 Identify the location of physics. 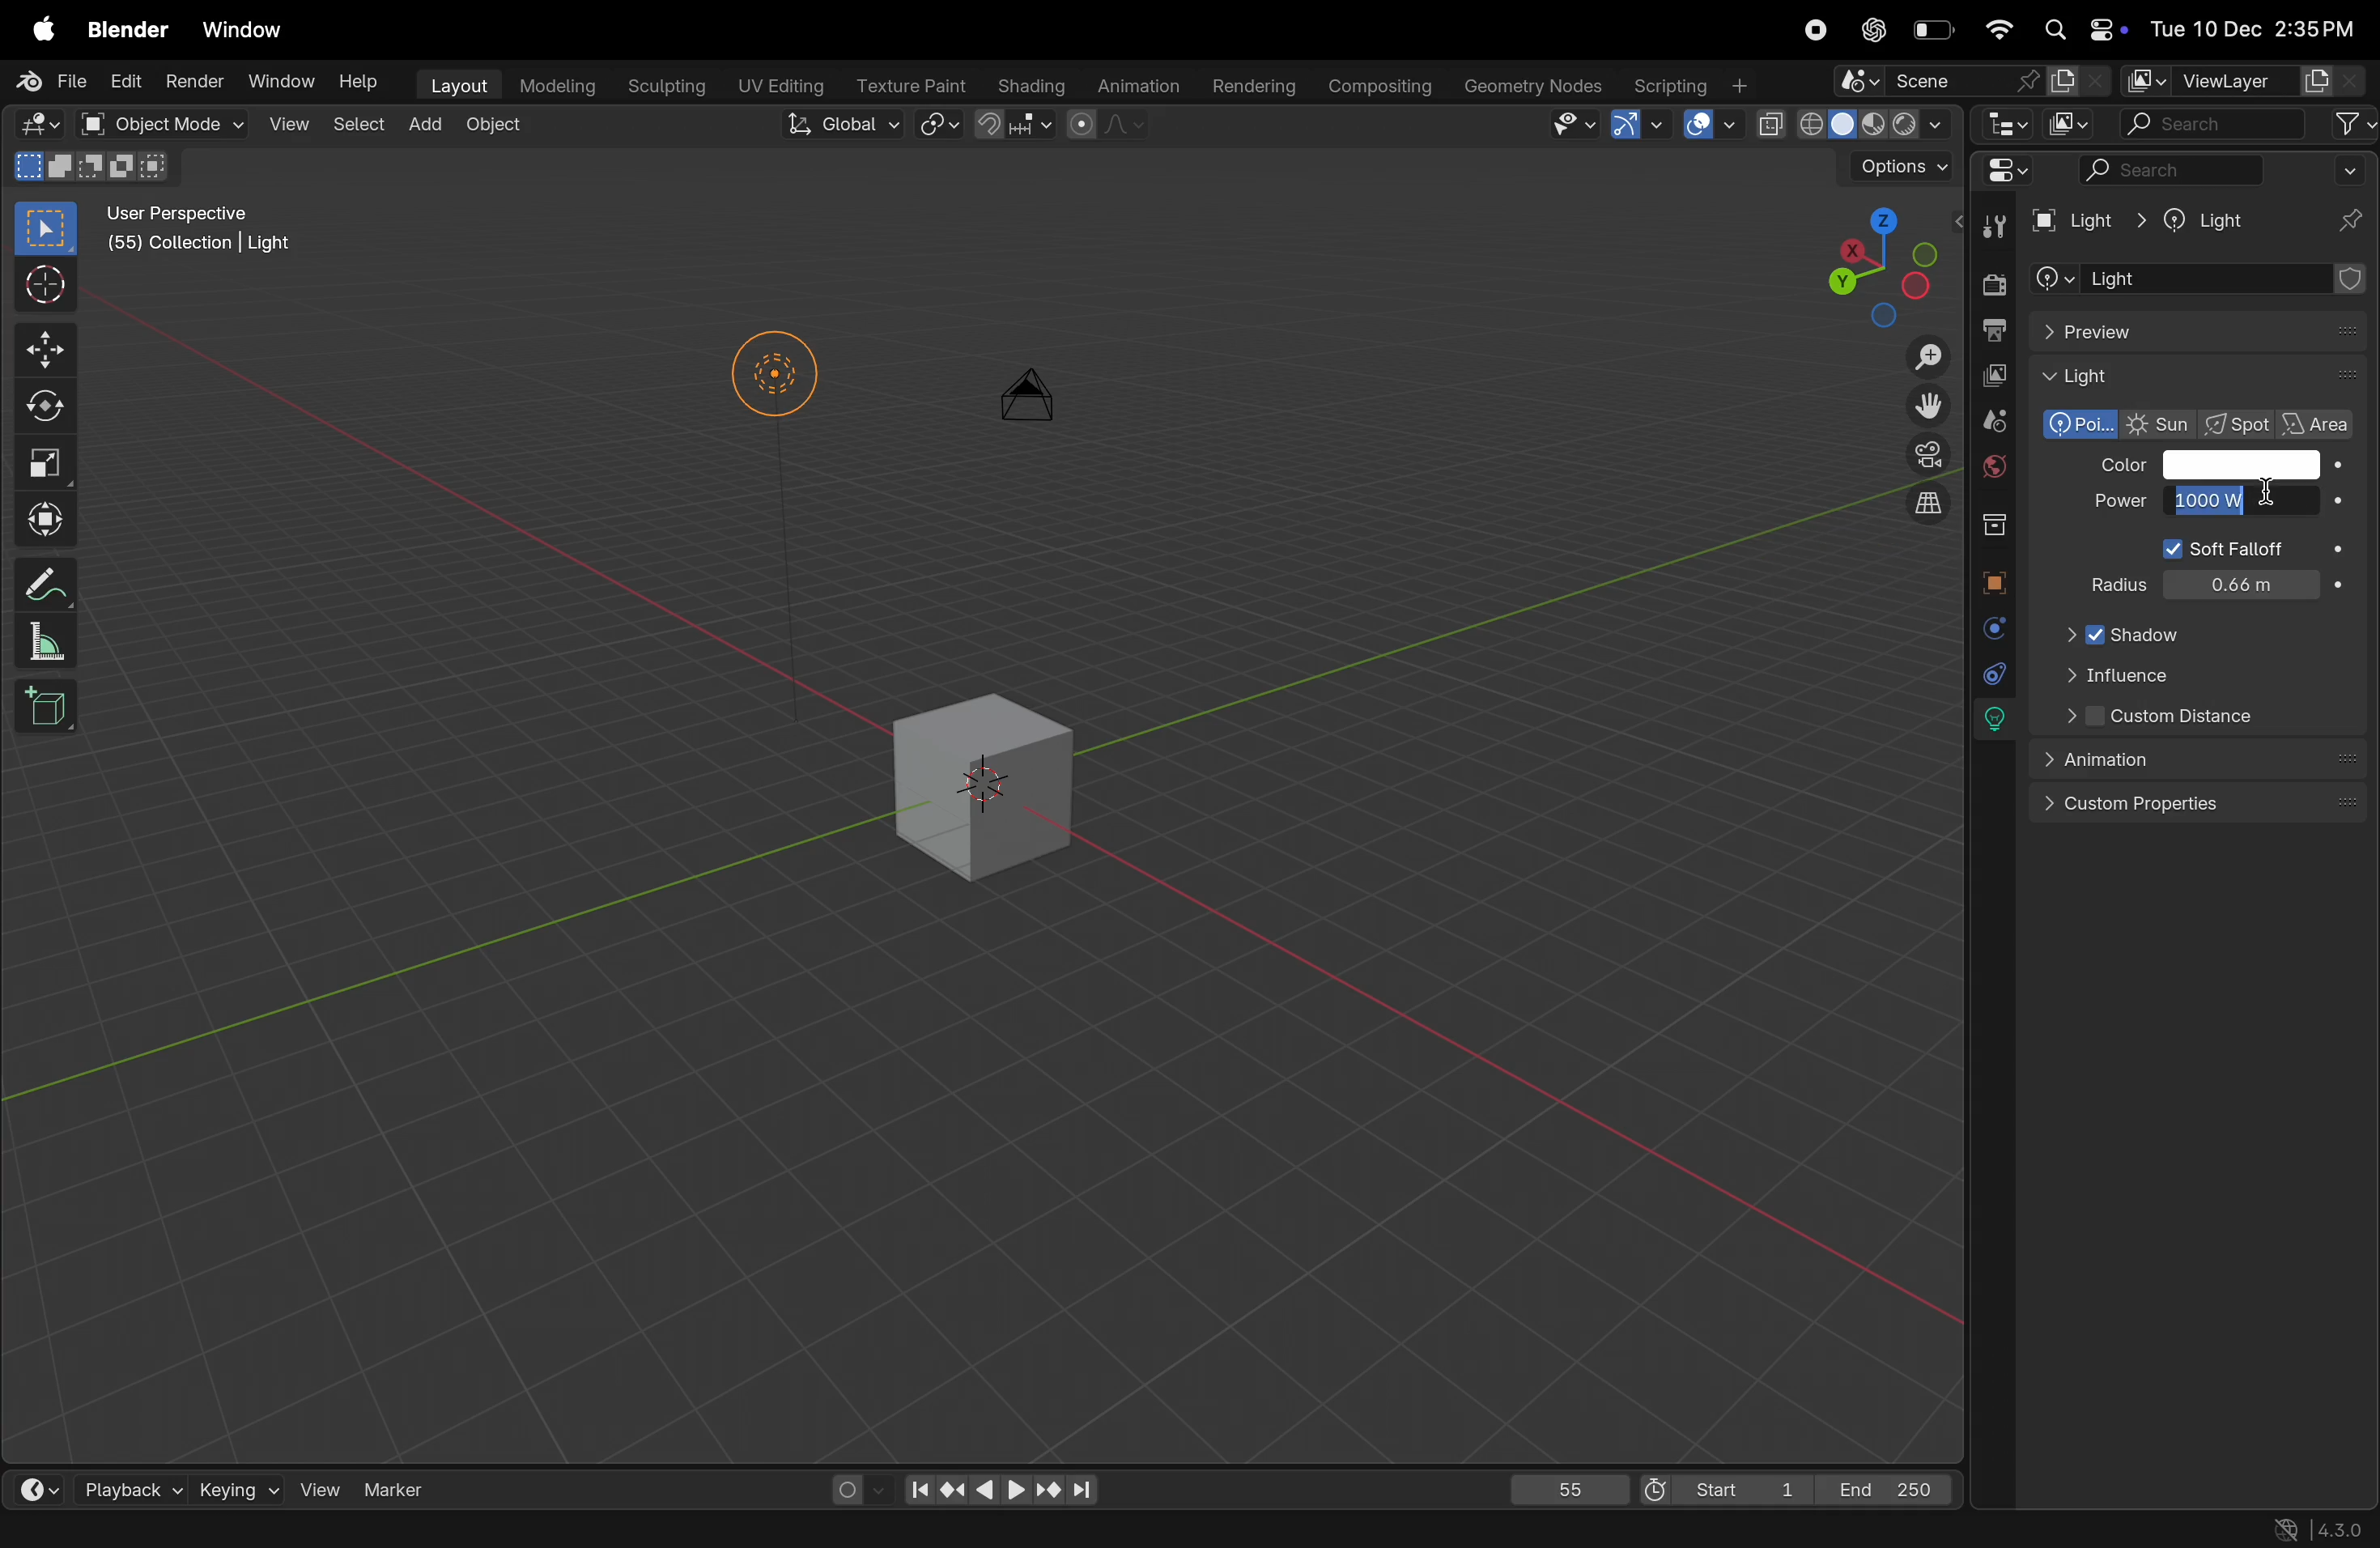
(1988, 628).